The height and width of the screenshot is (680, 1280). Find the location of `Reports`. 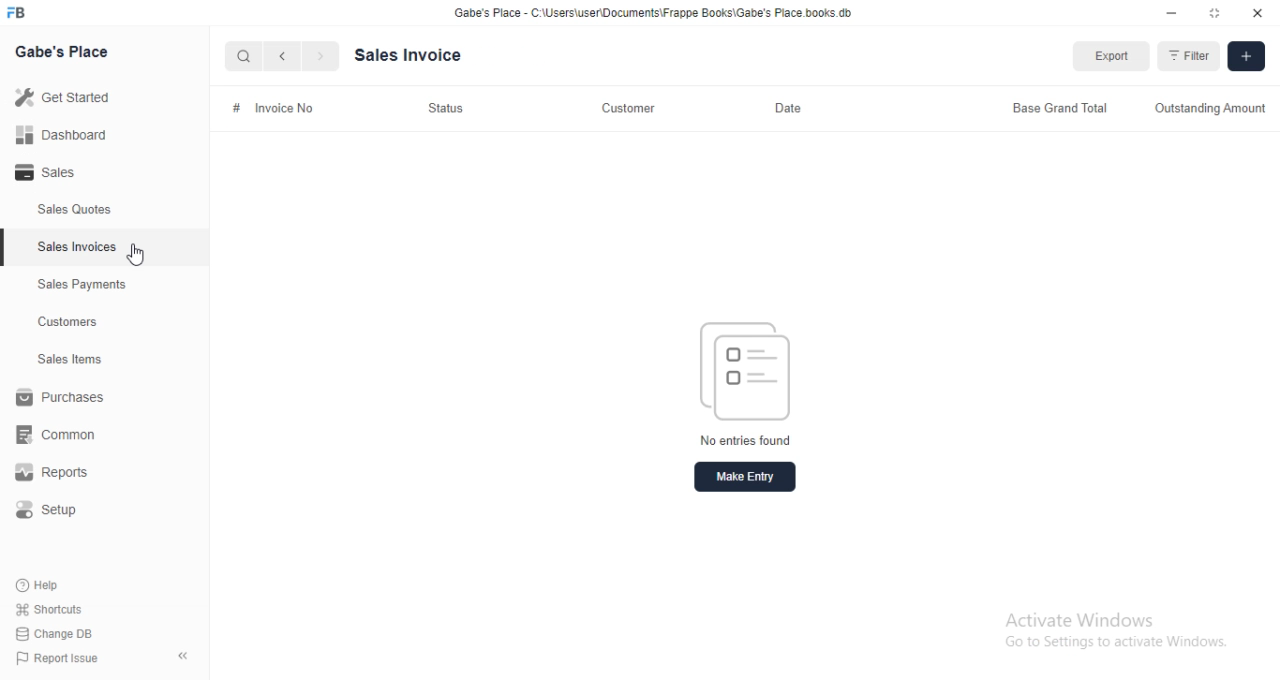

Reports is located at coordinates (49, 473).